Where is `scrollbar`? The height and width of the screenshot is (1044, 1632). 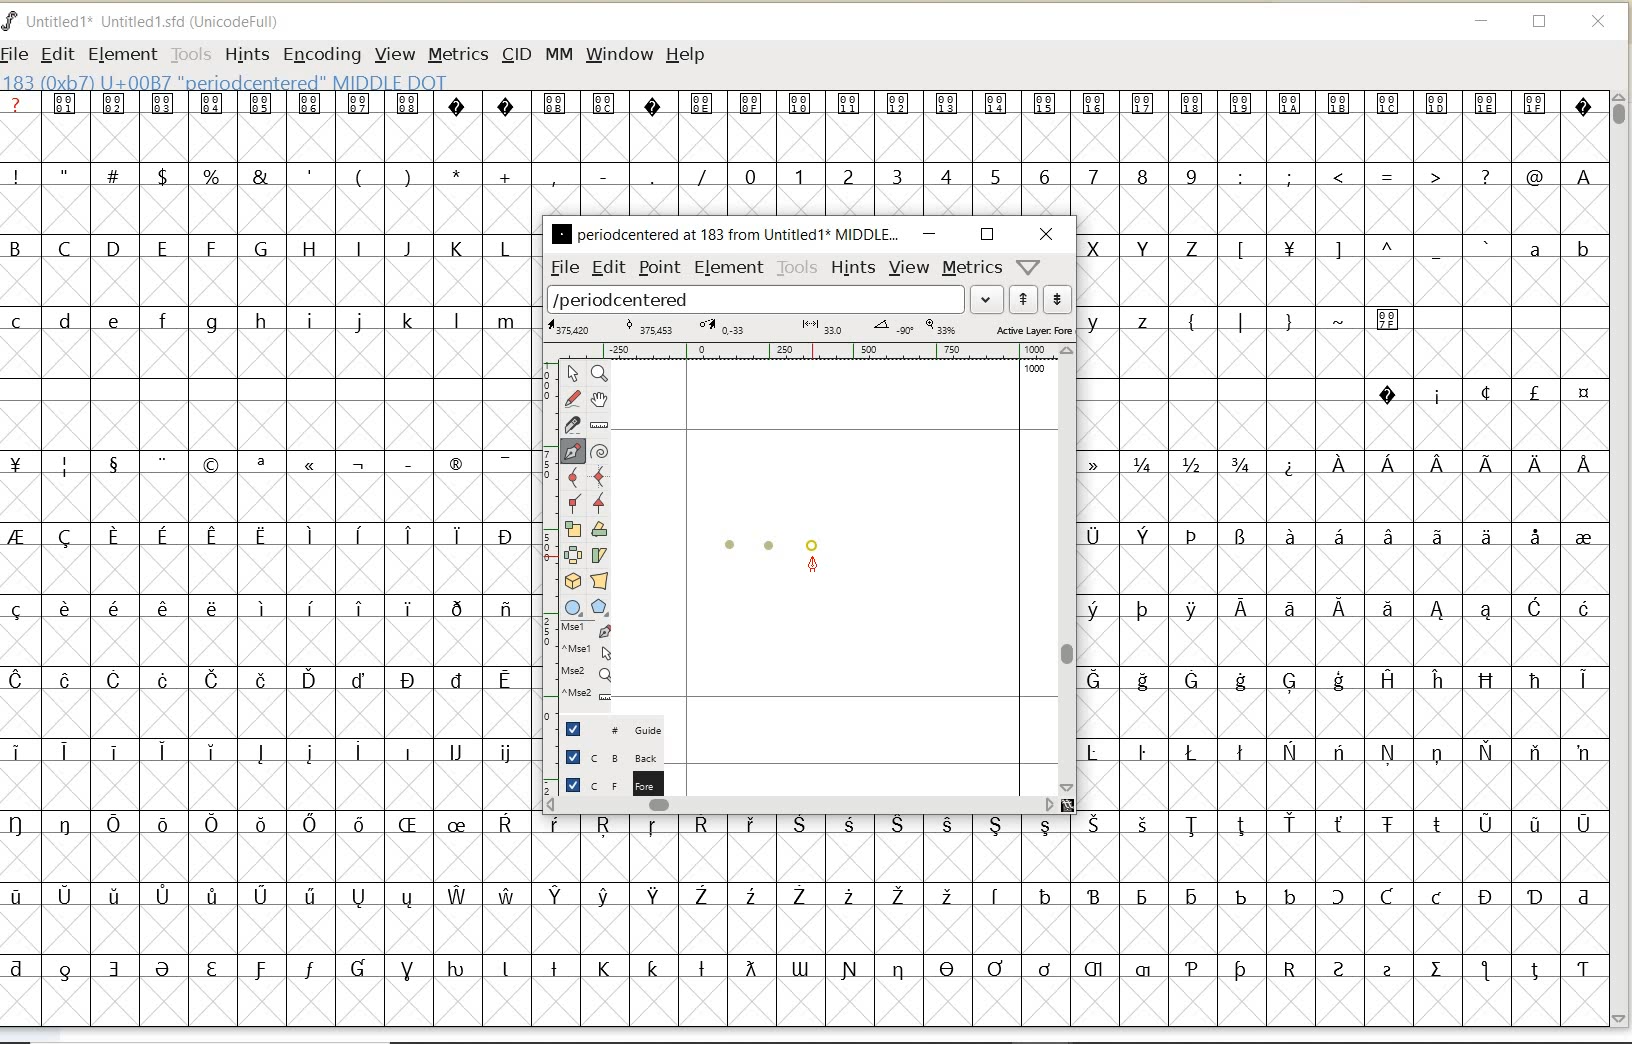 scrollbar is located at coordinates (1069, 568).